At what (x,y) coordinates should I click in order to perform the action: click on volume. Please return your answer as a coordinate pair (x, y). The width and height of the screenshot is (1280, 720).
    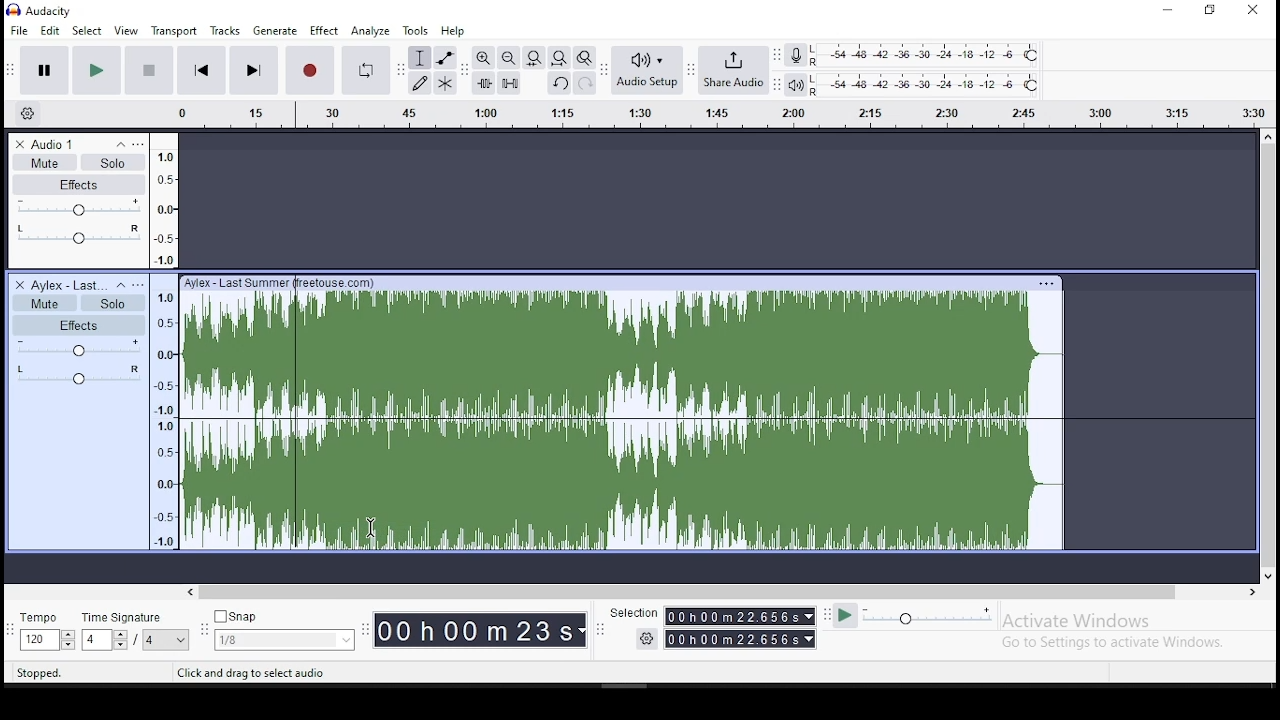
    Looking at the image, I should click on (78, 208).